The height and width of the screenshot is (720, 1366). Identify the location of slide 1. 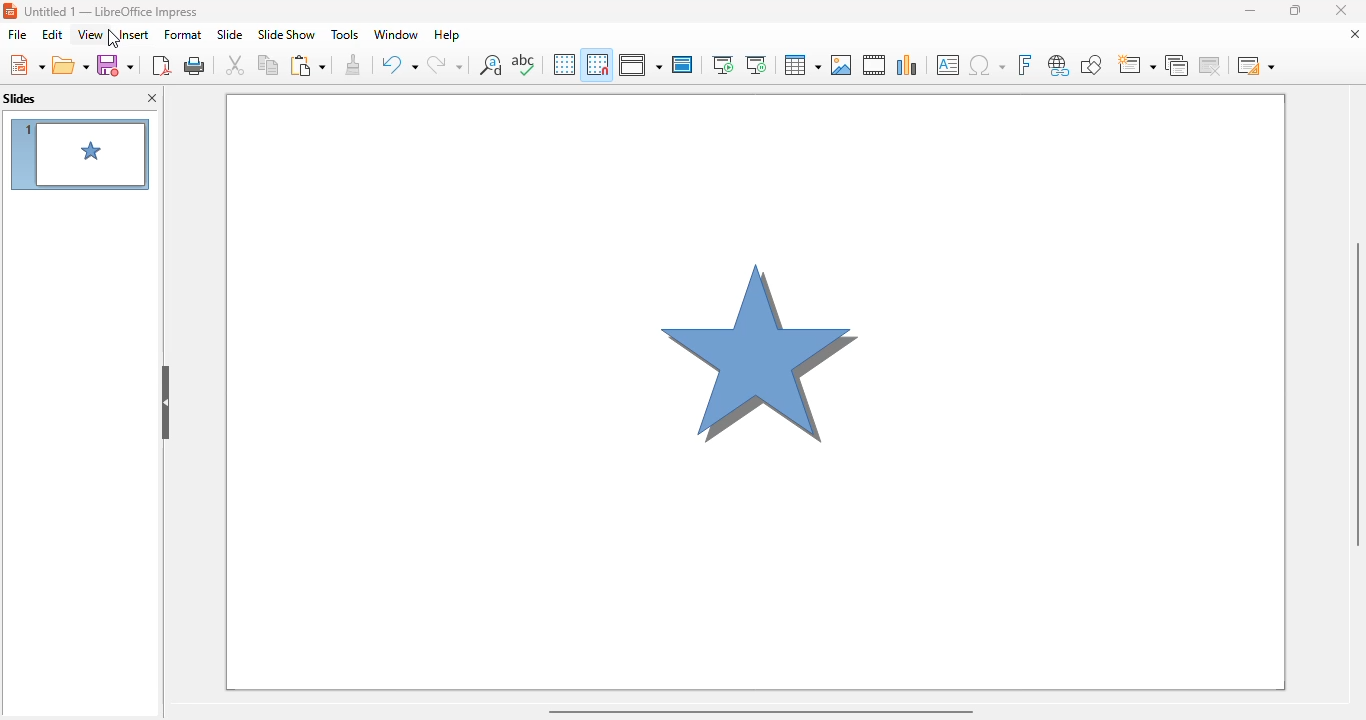
(756, 392).